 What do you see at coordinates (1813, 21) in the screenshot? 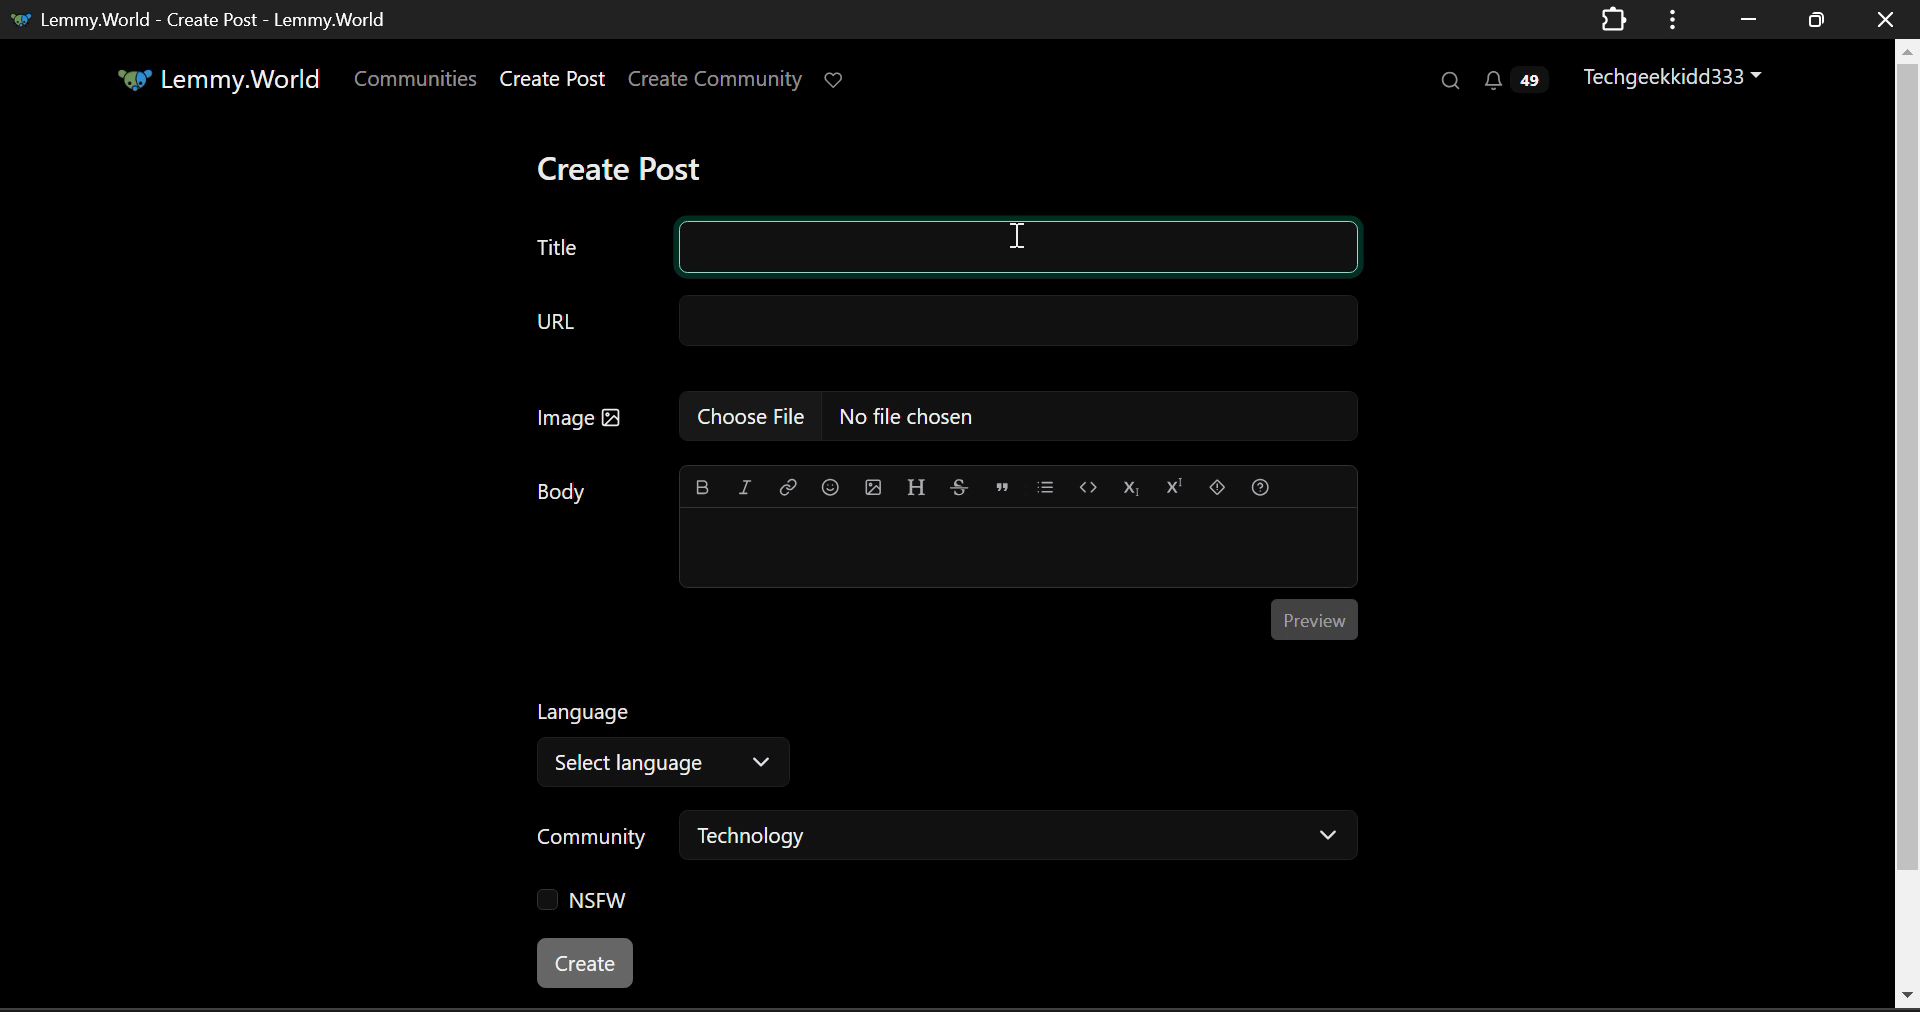
I see `Minimize Window` at bounding box center [1813, 21].